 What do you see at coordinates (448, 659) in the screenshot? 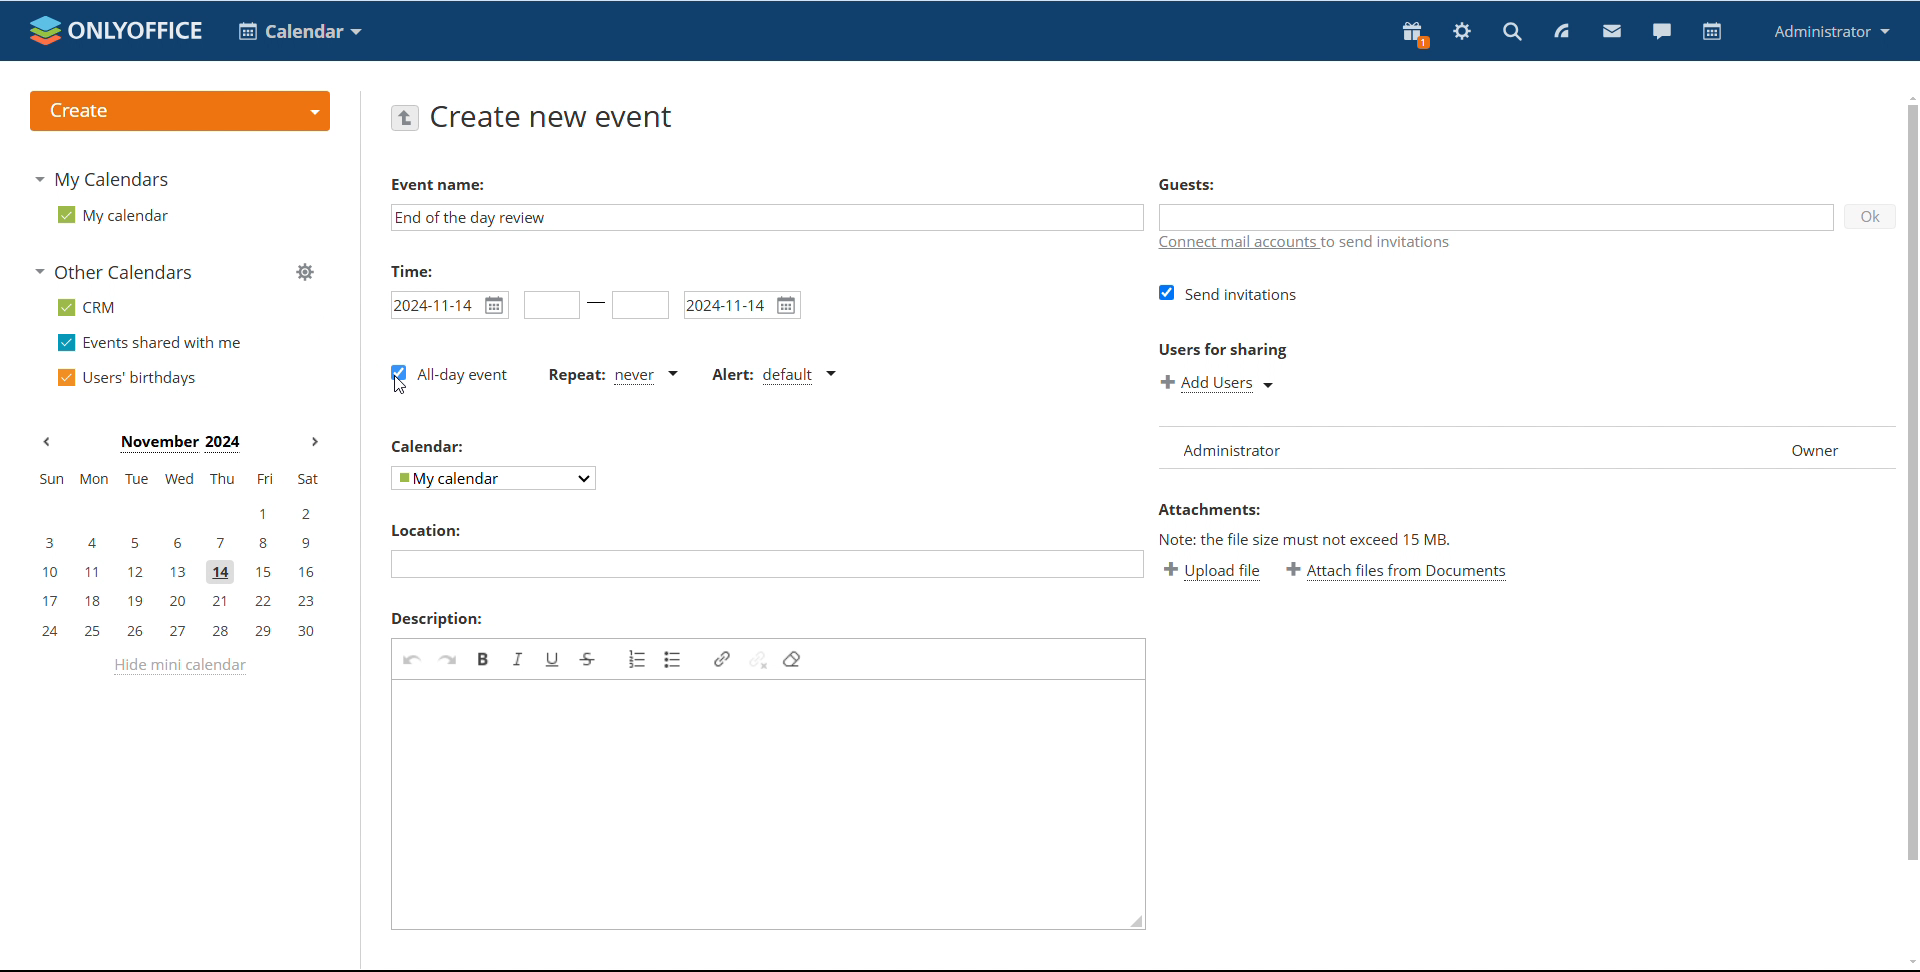
I see `redo` at bounding box center [448, 659].